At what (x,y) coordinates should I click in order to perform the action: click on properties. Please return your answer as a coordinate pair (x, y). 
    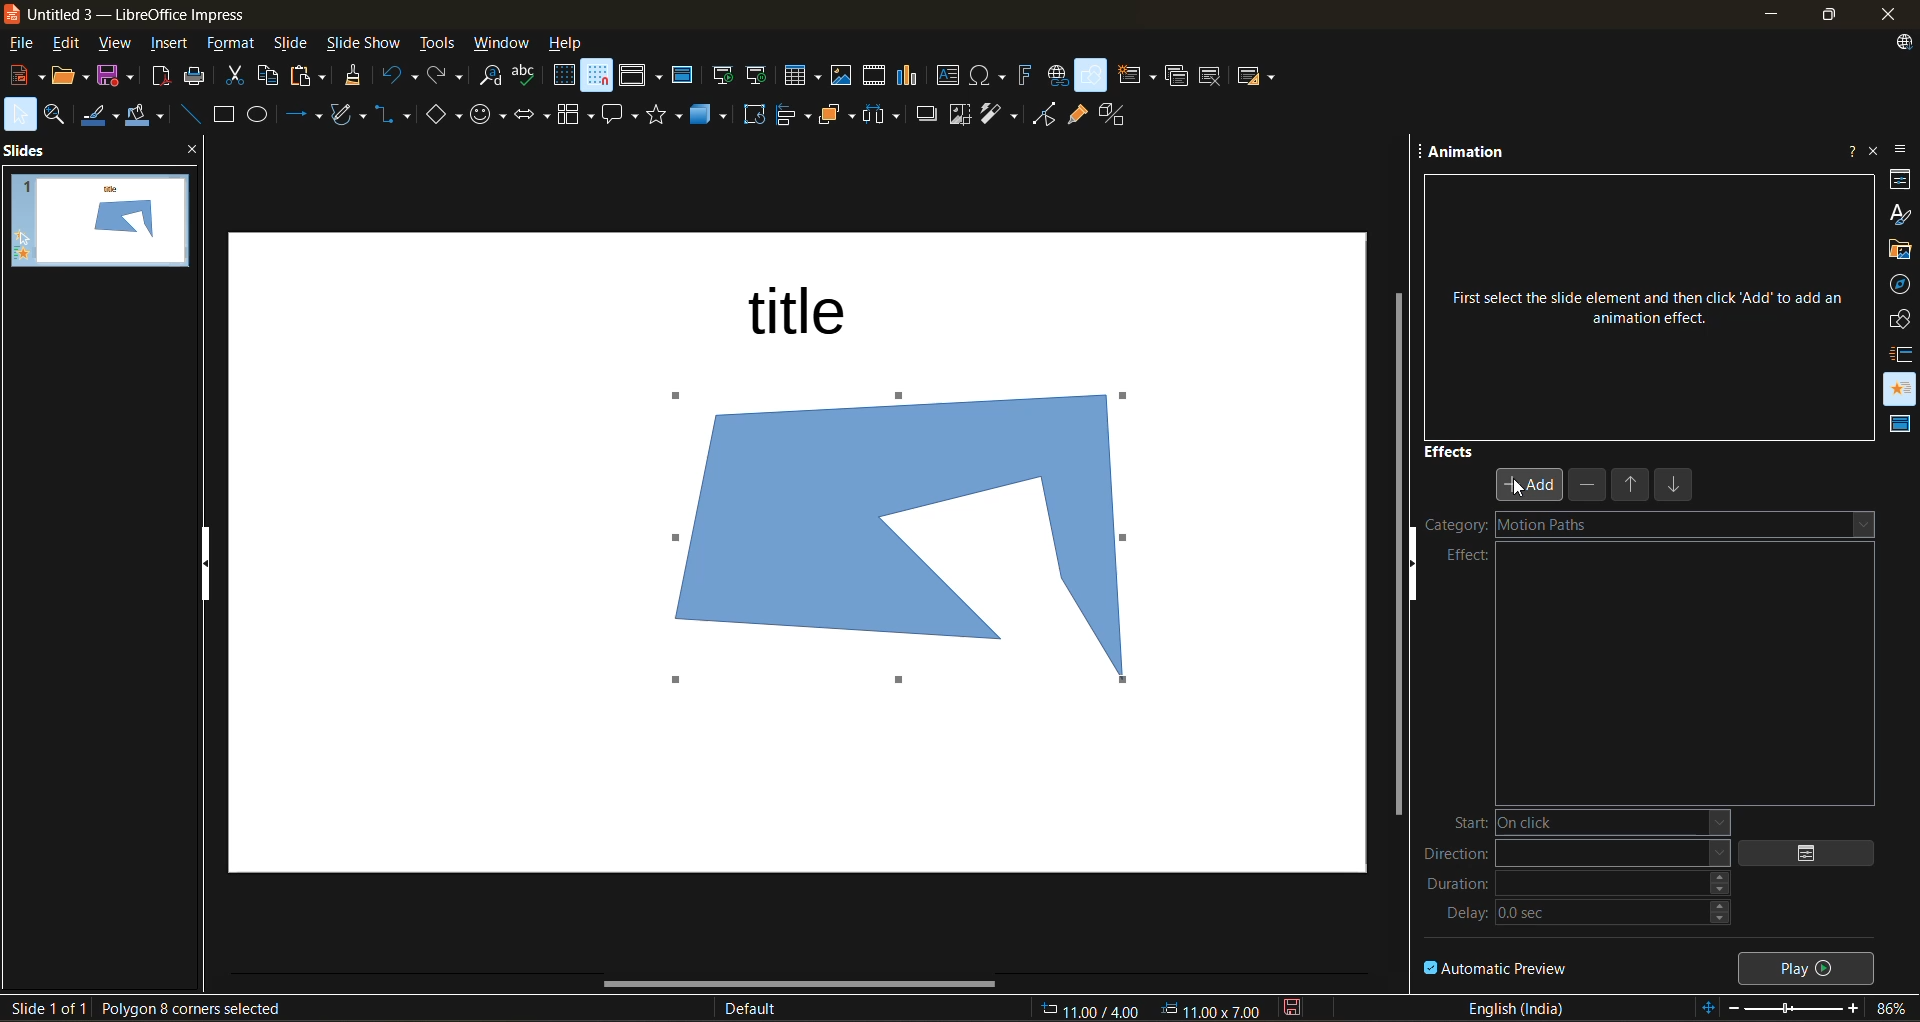
    Looking at the image, I should click on (1898, 178).